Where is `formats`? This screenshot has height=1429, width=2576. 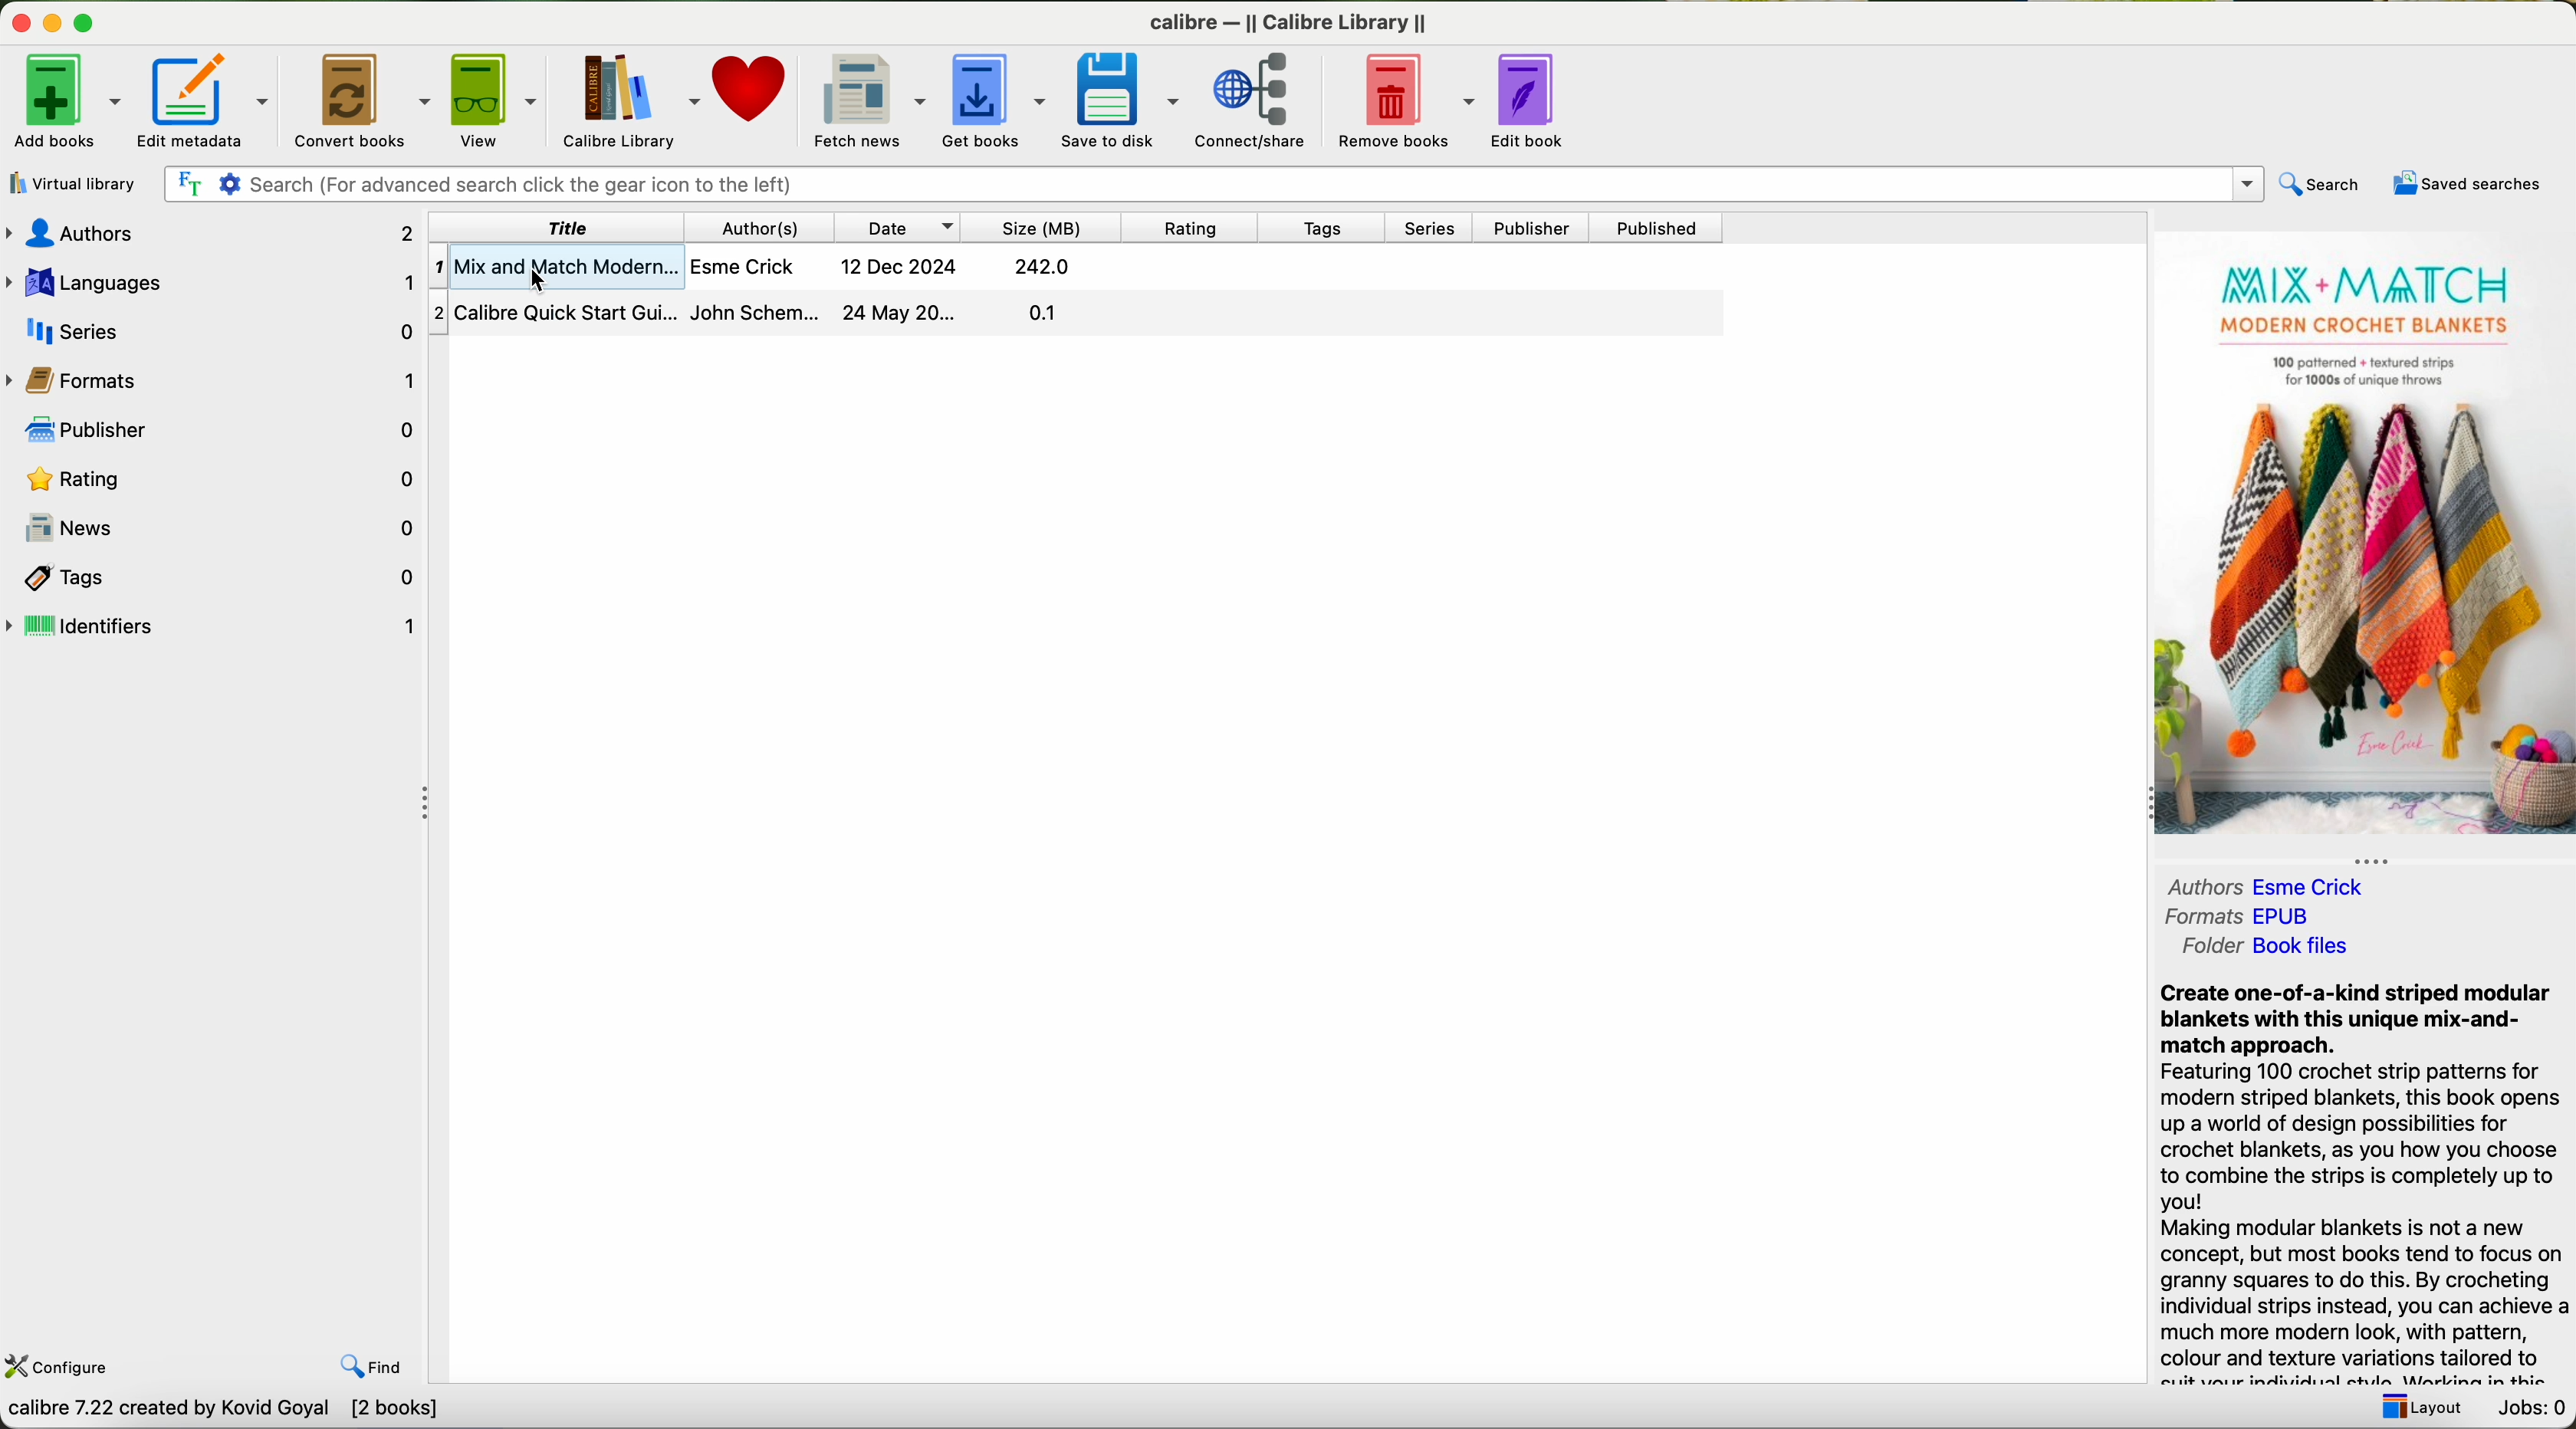
formats is located at coordinates (2241, 917).